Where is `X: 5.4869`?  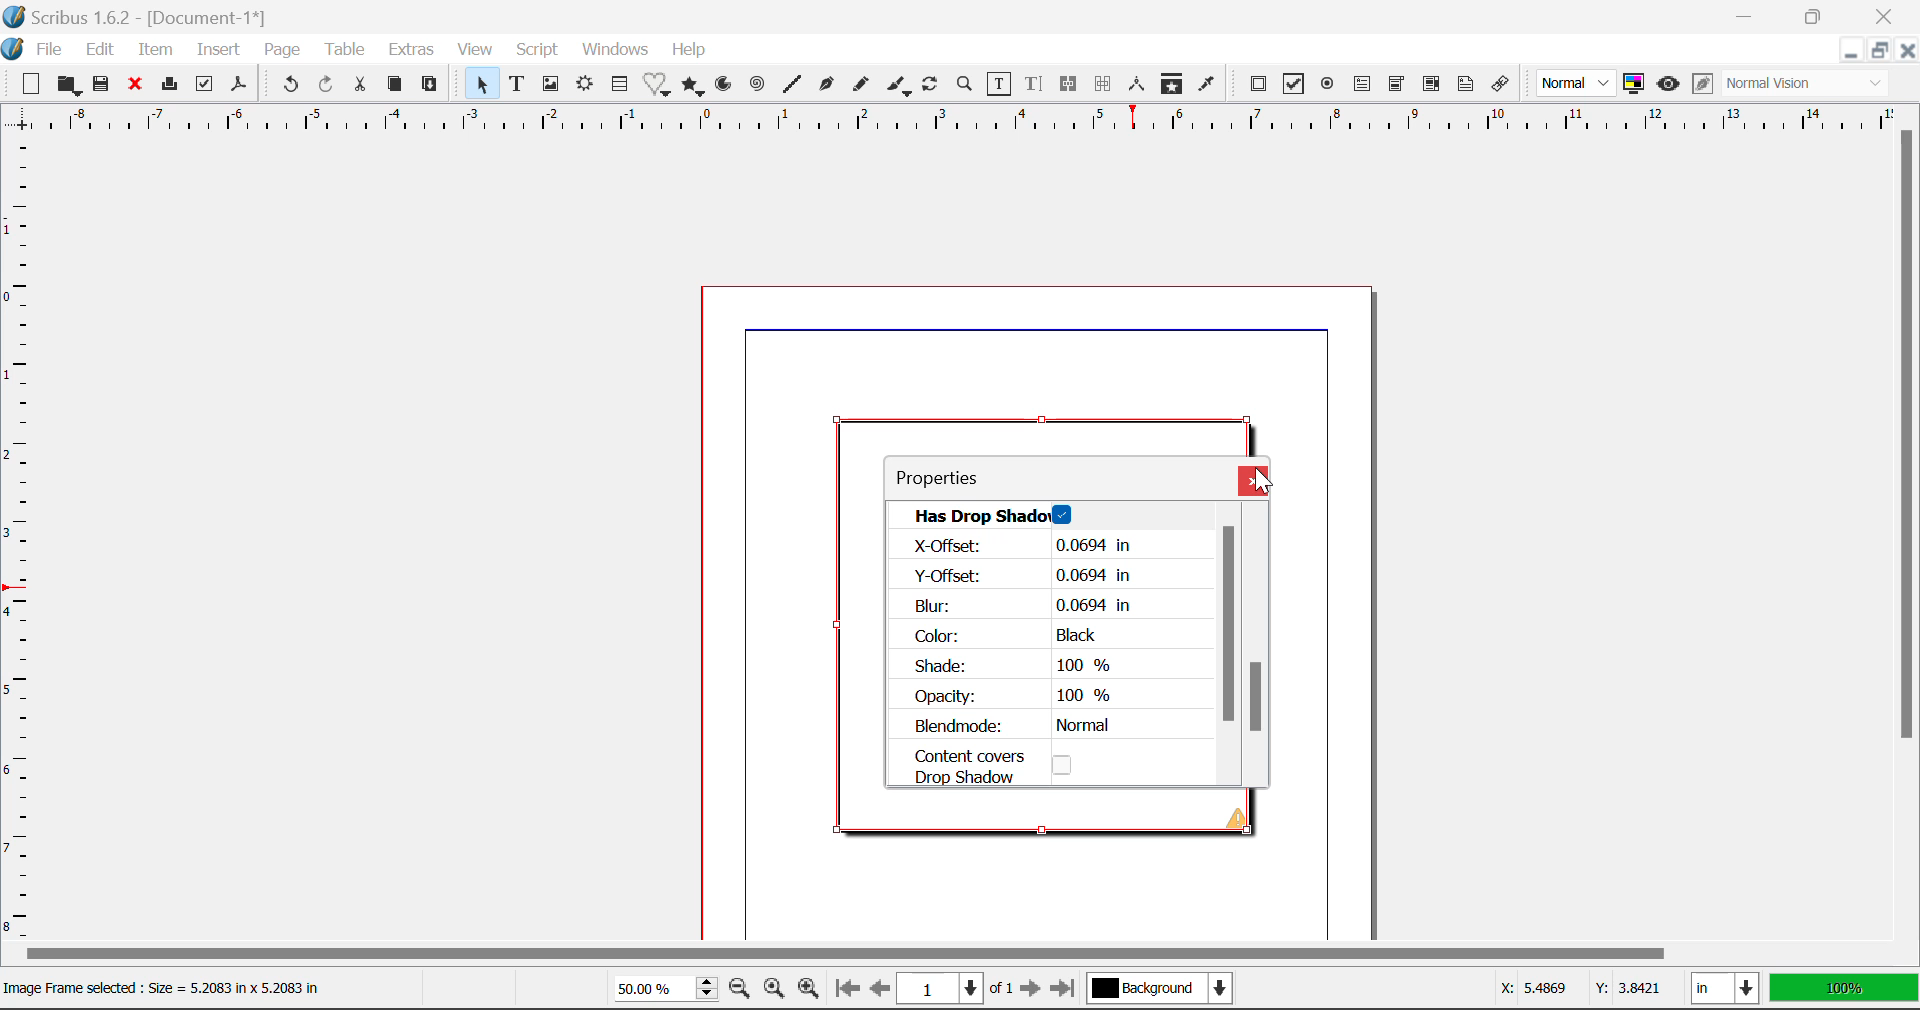 X: 5.4869 is located at coordinates (1532, 987).